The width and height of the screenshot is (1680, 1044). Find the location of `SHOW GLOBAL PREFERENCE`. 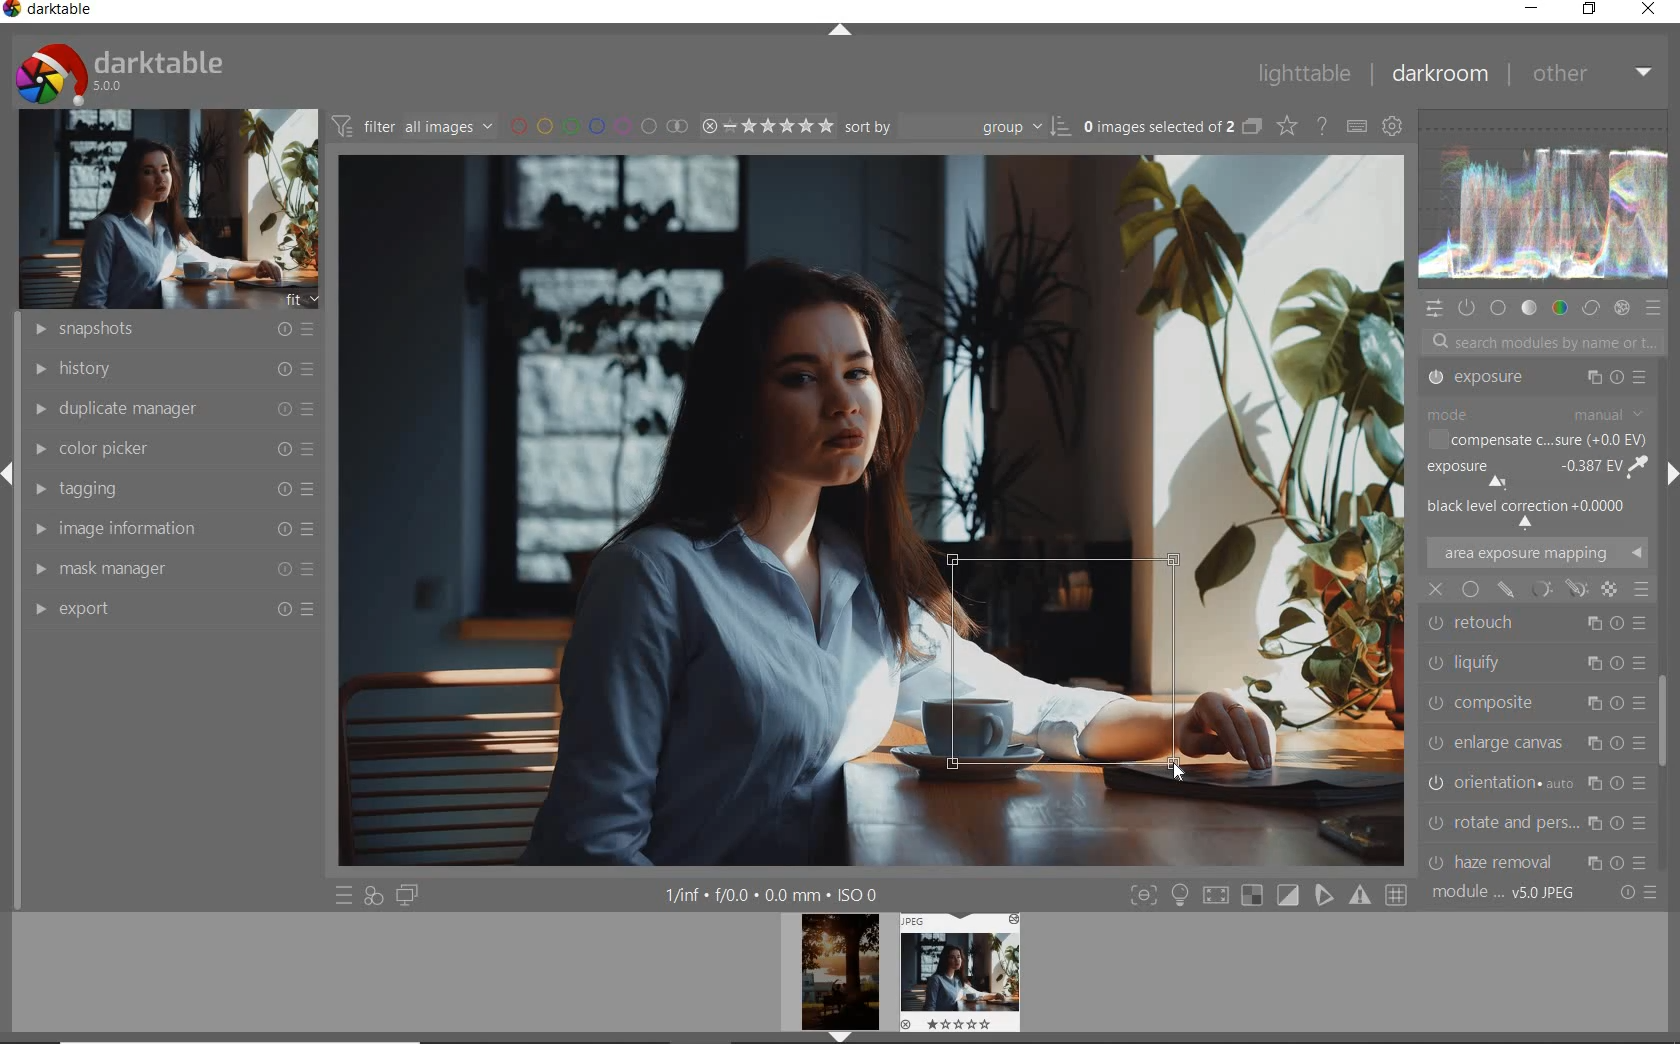

SHOW GLOBAL PREFERENCE is located at coordinates (1394, 126).